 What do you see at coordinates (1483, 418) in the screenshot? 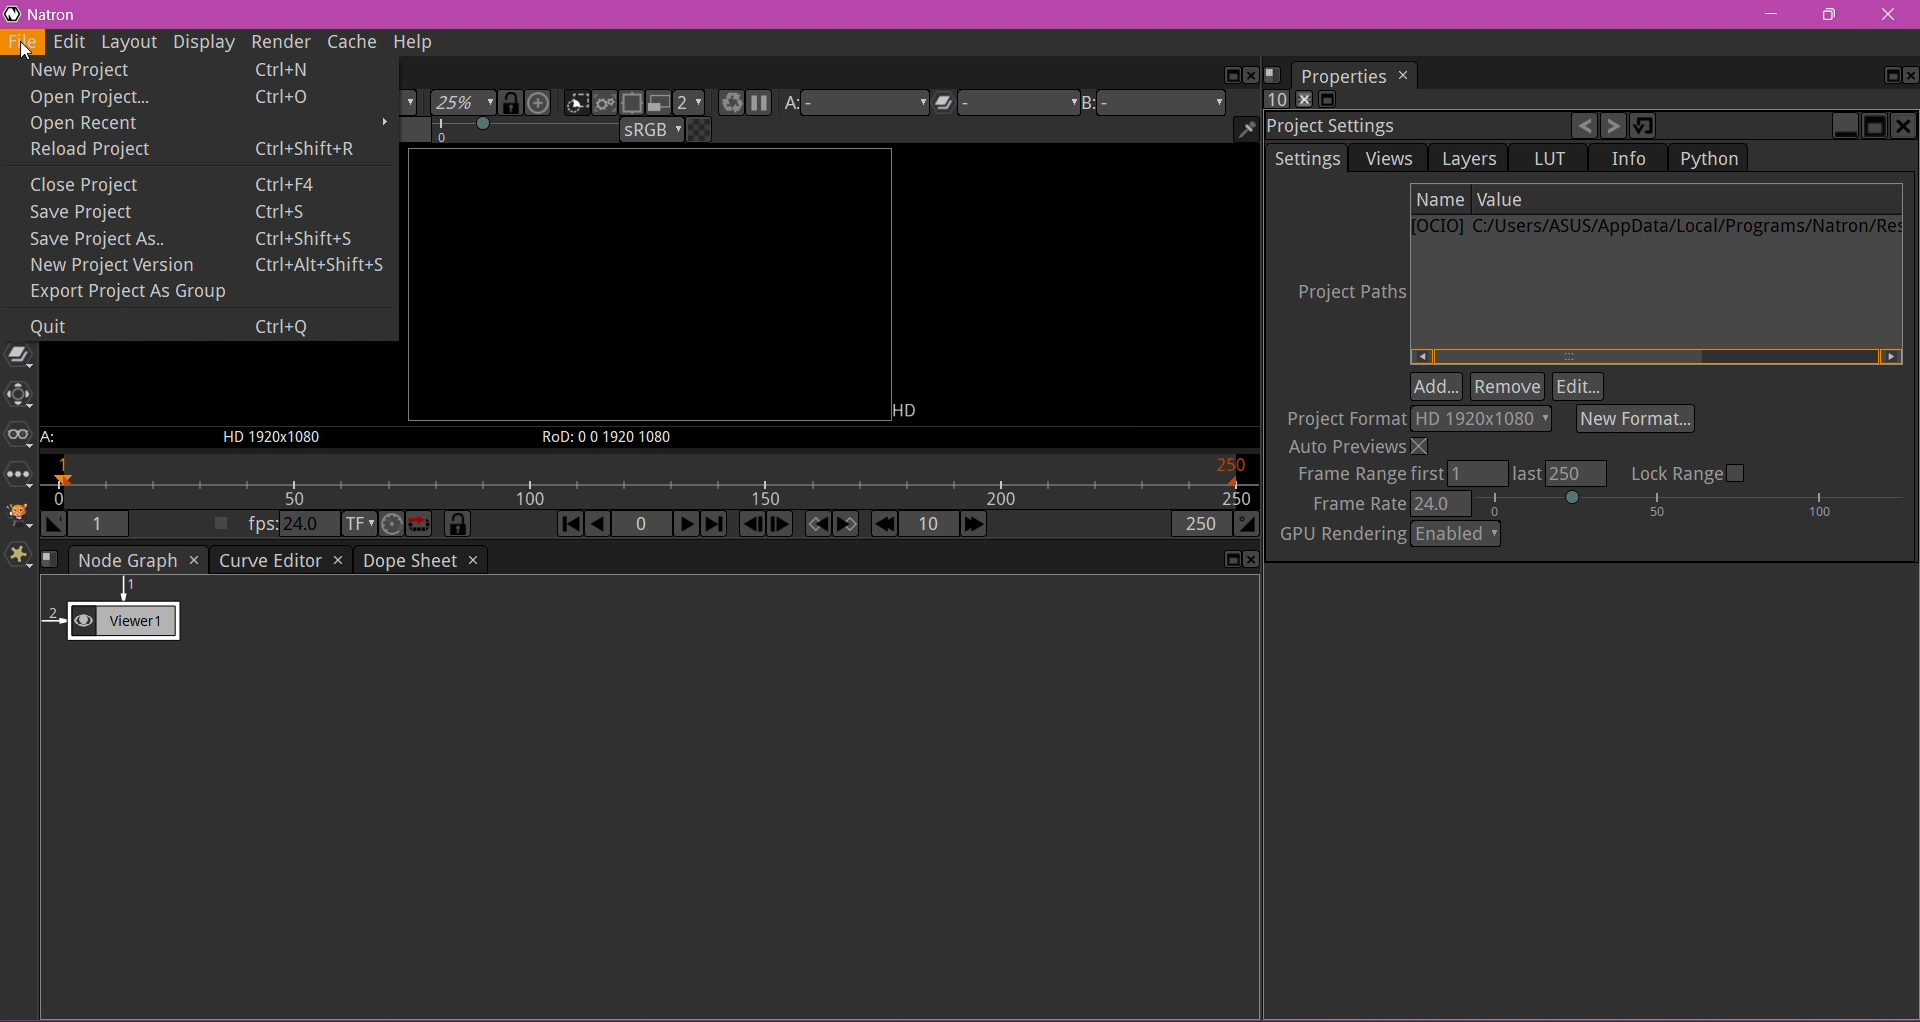
I see `Output format` at bounding box center [1483, 418].